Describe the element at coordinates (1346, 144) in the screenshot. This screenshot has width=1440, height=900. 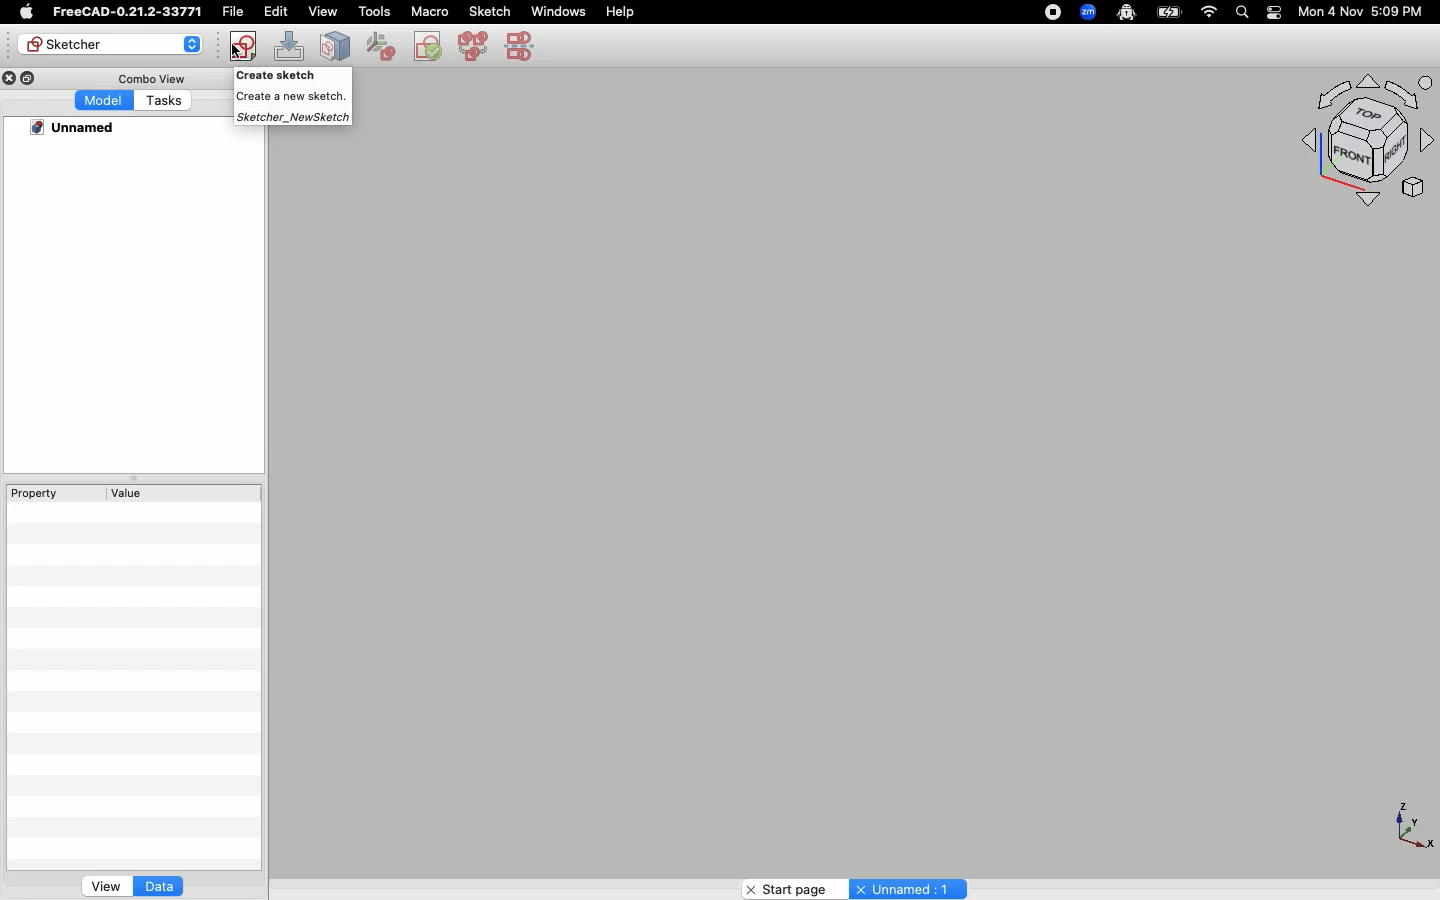
I see `Orthographic projection` at that location.